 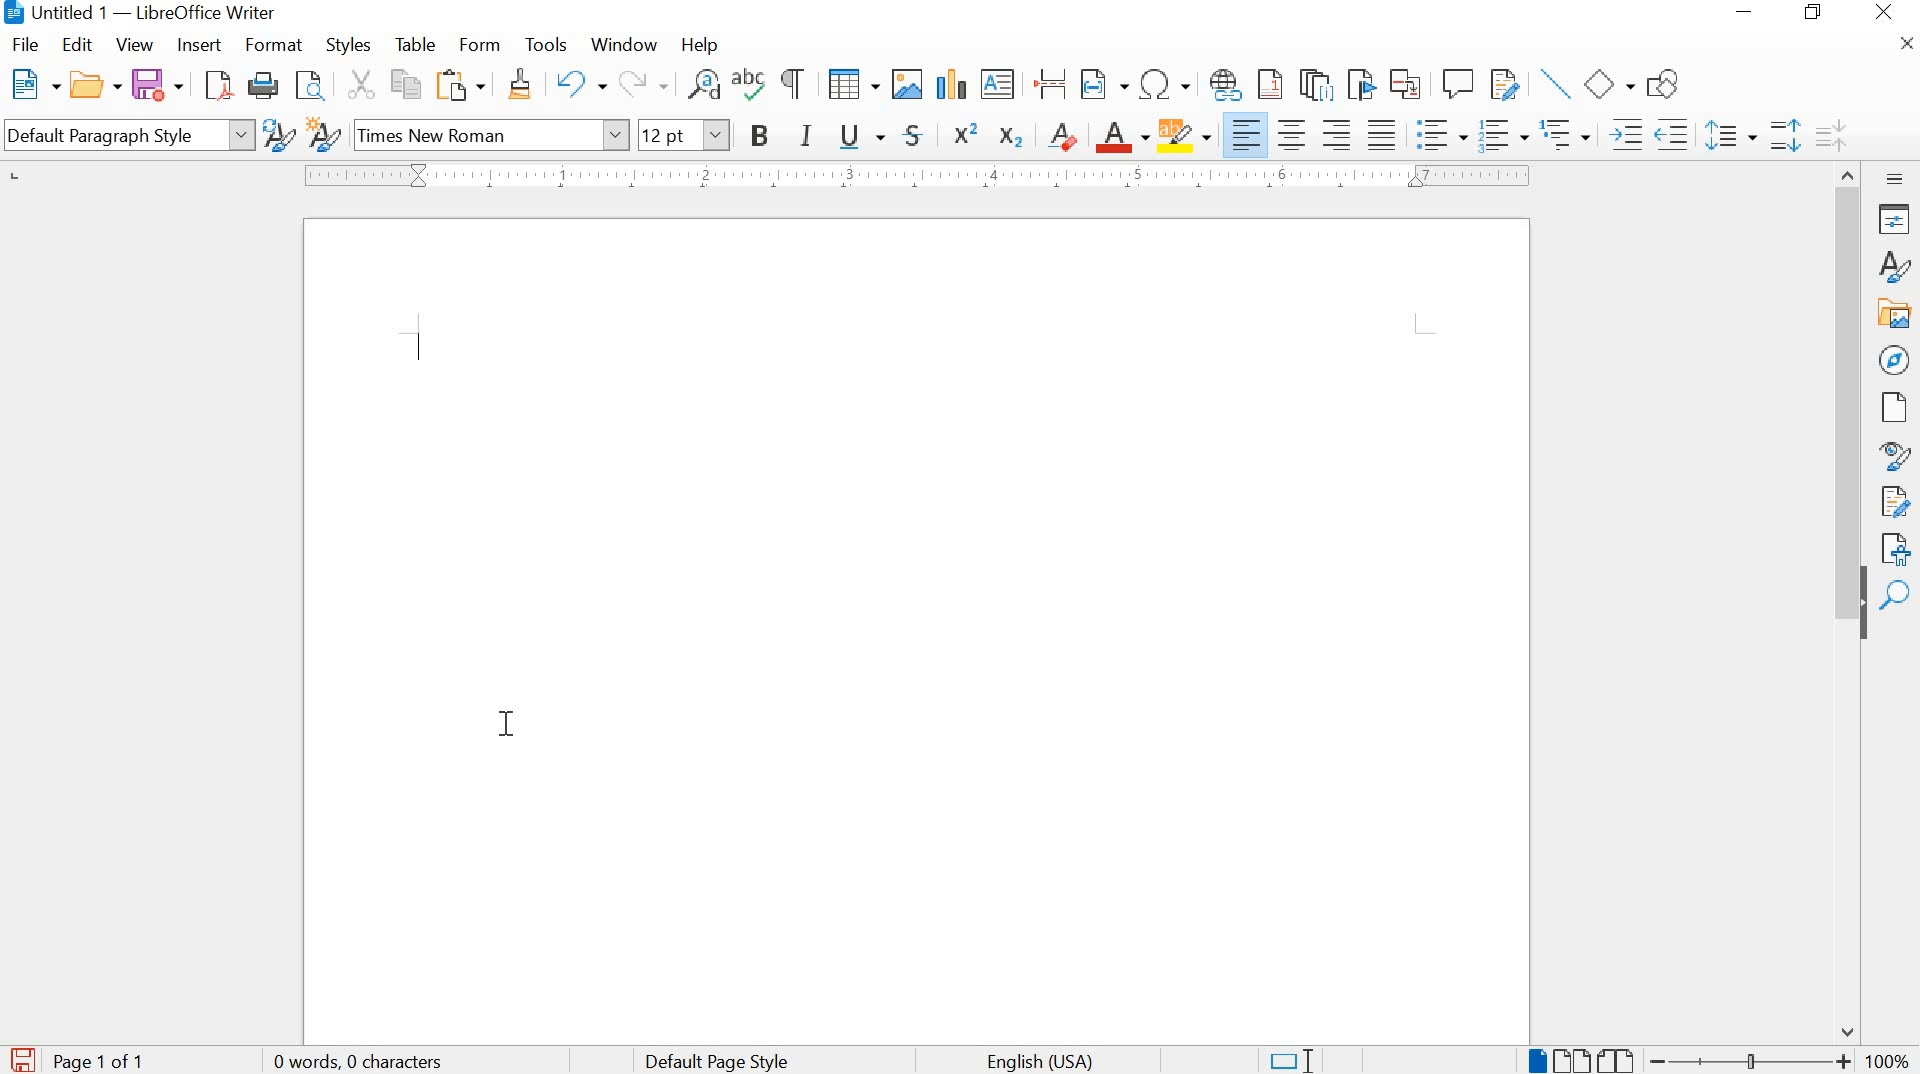 I want to click on PASTE, so click(x=462, y=84).